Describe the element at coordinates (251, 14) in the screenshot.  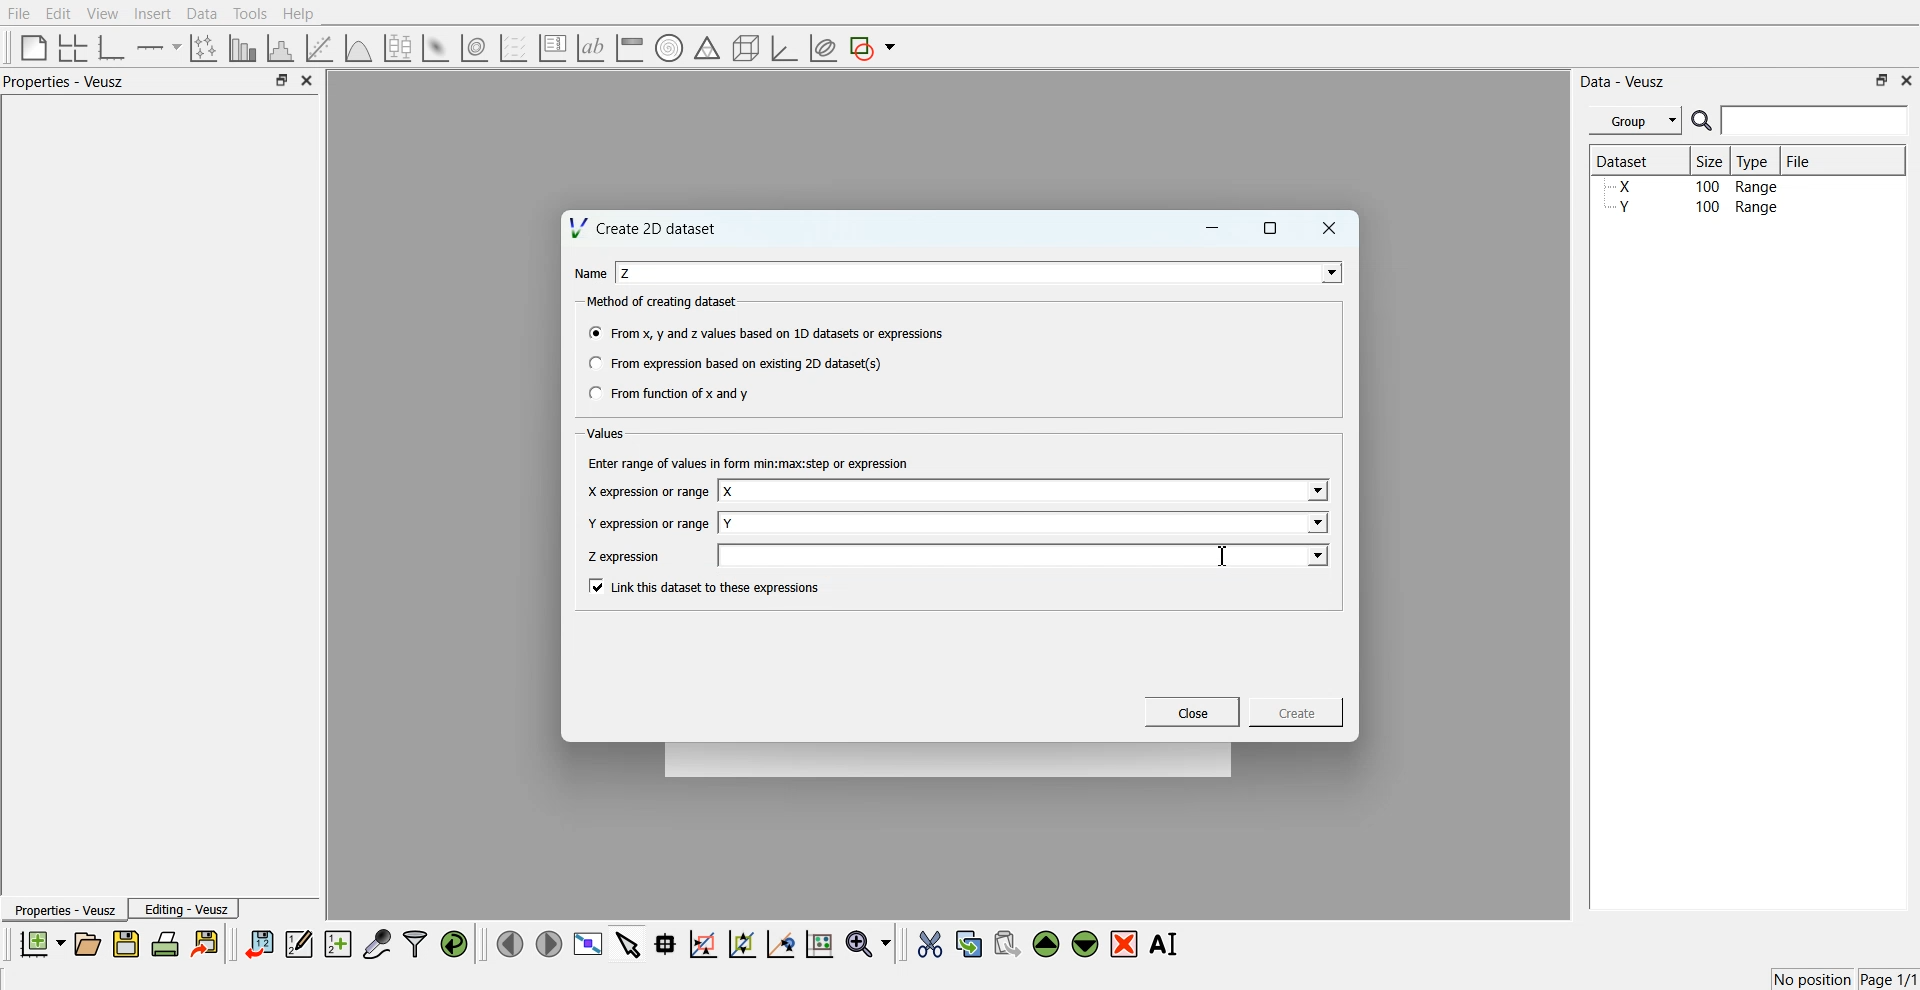
I see `Tools` at that location.